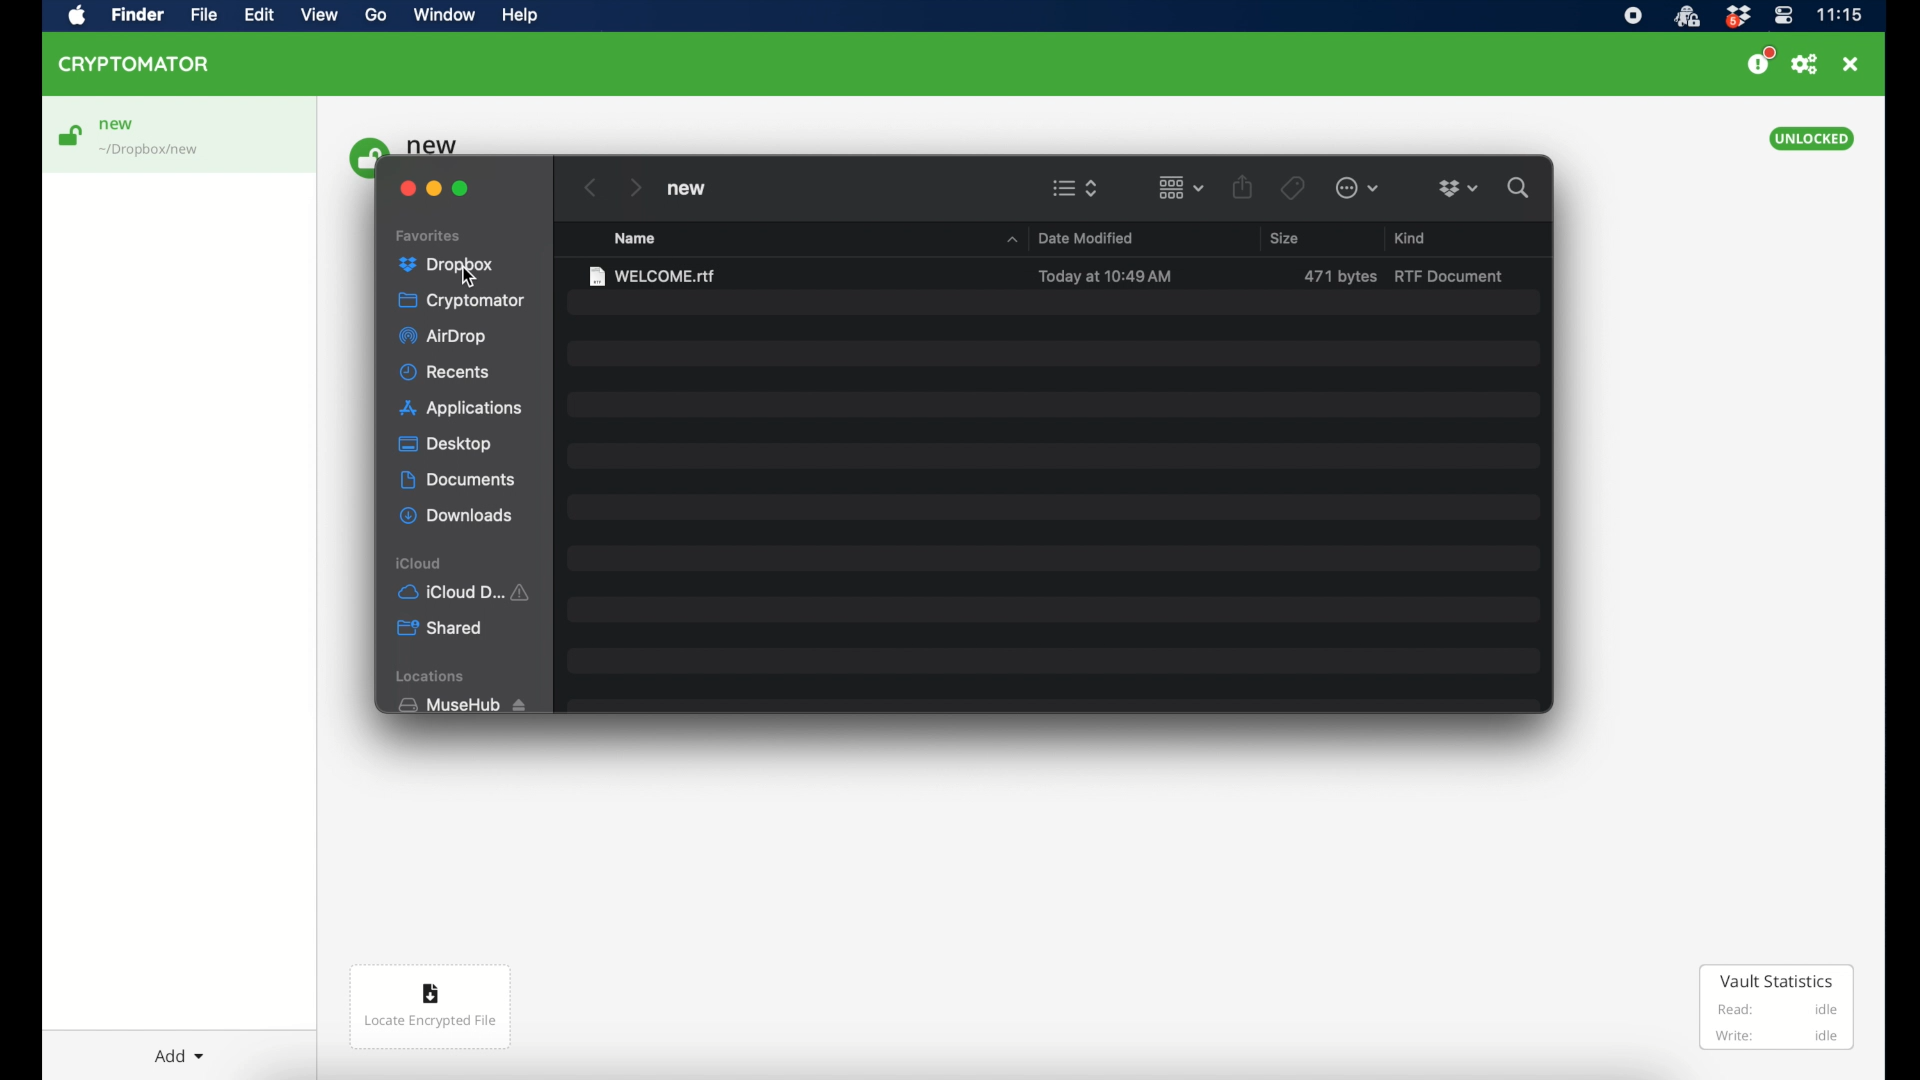  What do you see at coordinates (1519, 188) in the screenshot?
I see `search` at bounding box center [1519, 188].